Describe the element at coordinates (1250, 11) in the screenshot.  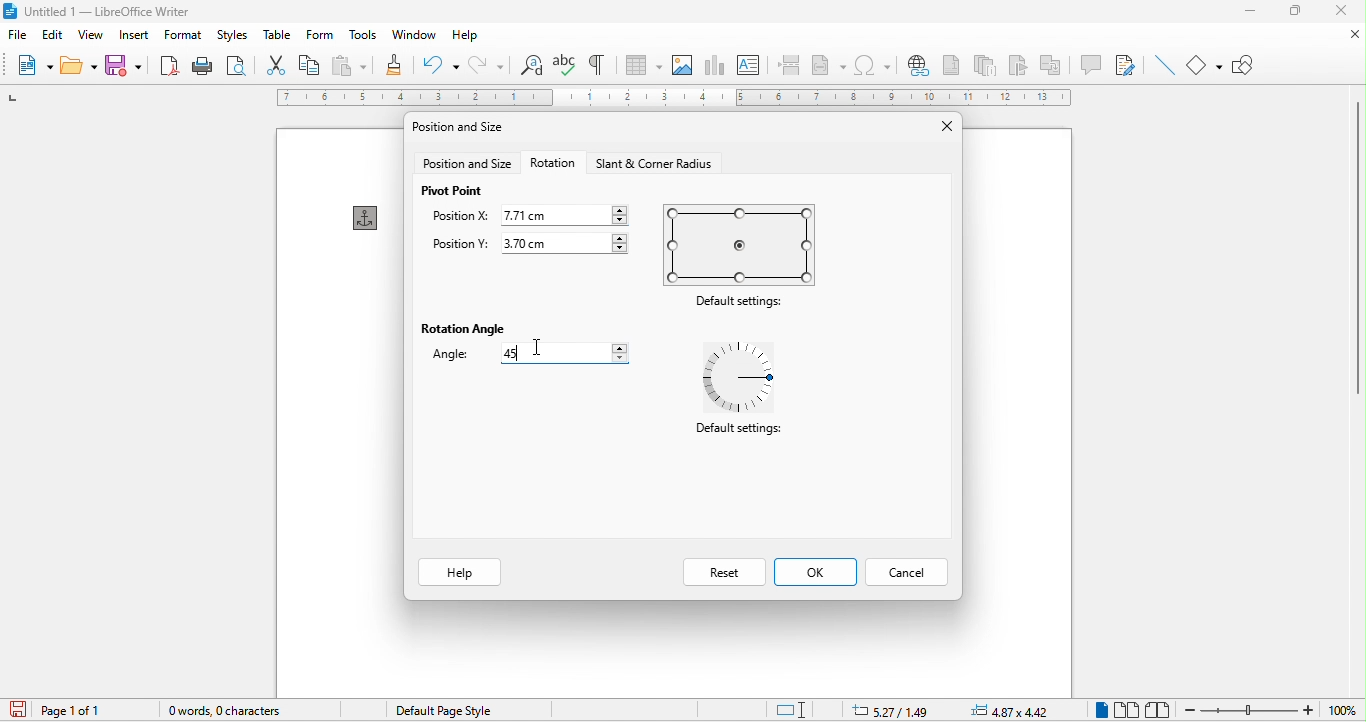
I see `minimize` at that location.